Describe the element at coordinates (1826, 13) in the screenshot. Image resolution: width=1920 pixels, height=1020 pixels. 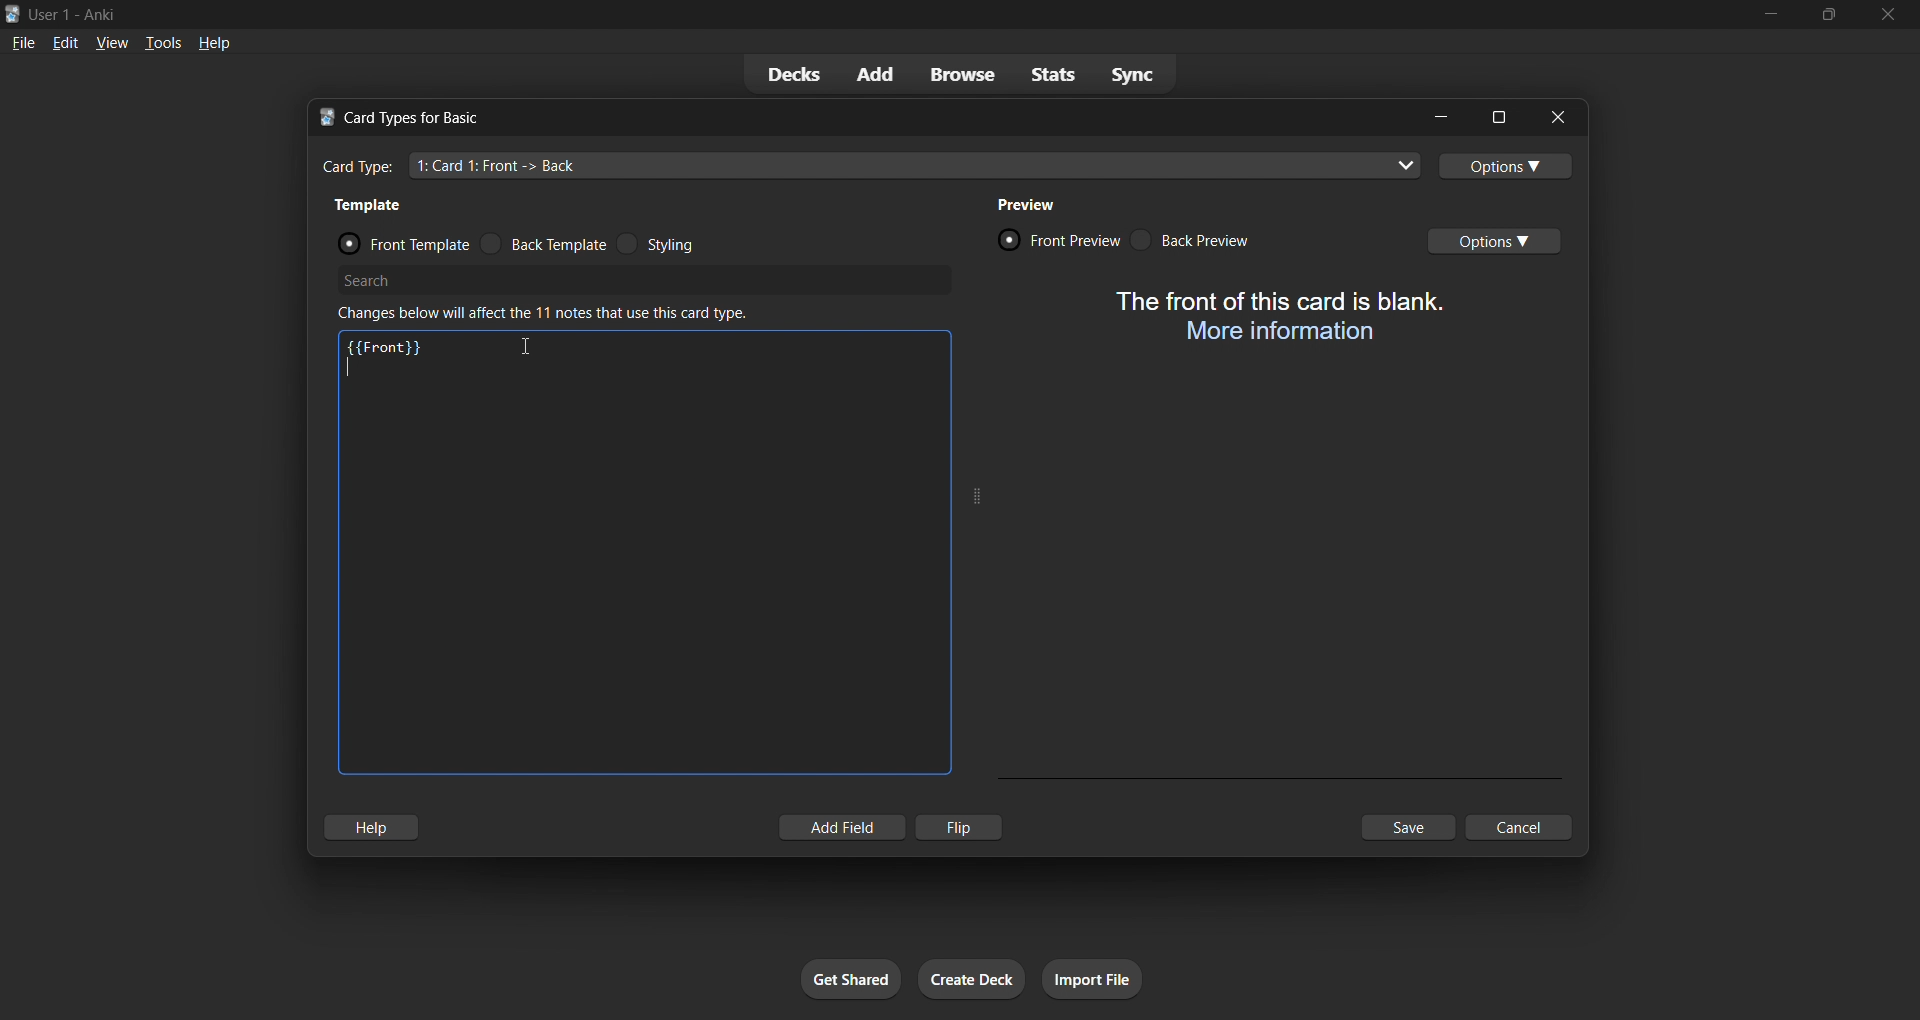
I see `maximize/restore` at that location.